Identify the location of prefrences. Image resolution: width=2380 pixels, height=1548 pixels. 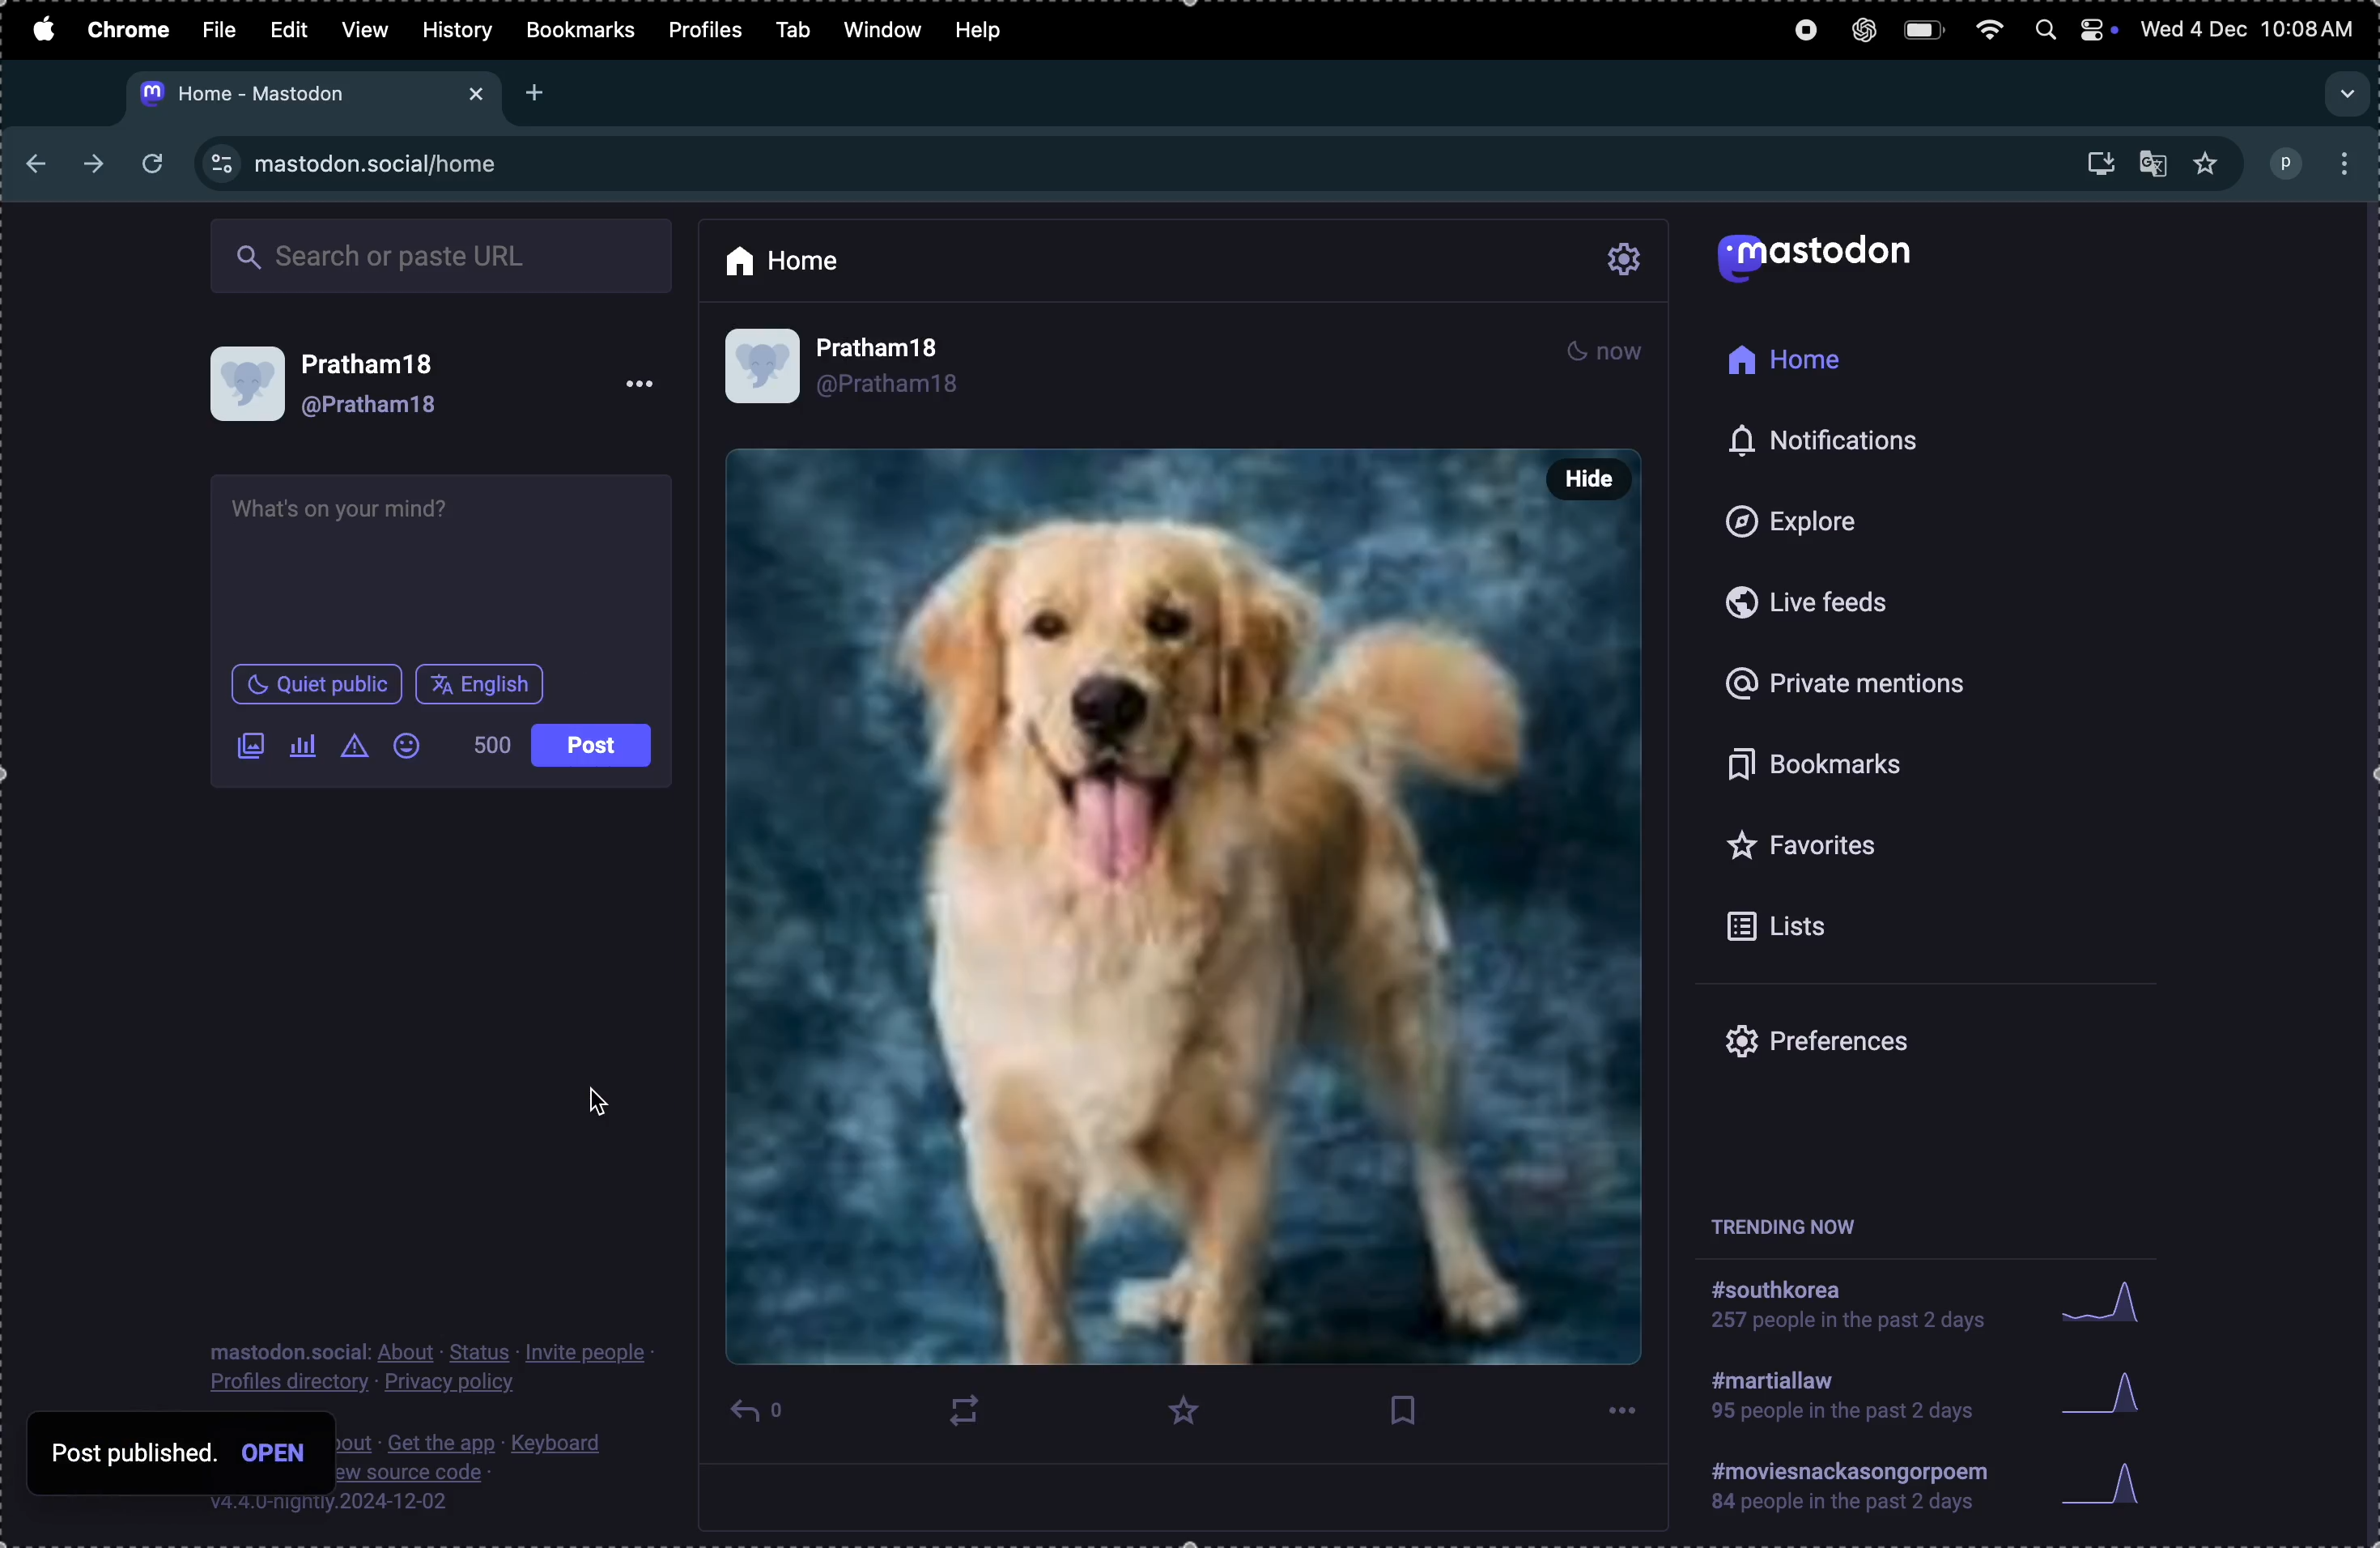
(1821, 1038).